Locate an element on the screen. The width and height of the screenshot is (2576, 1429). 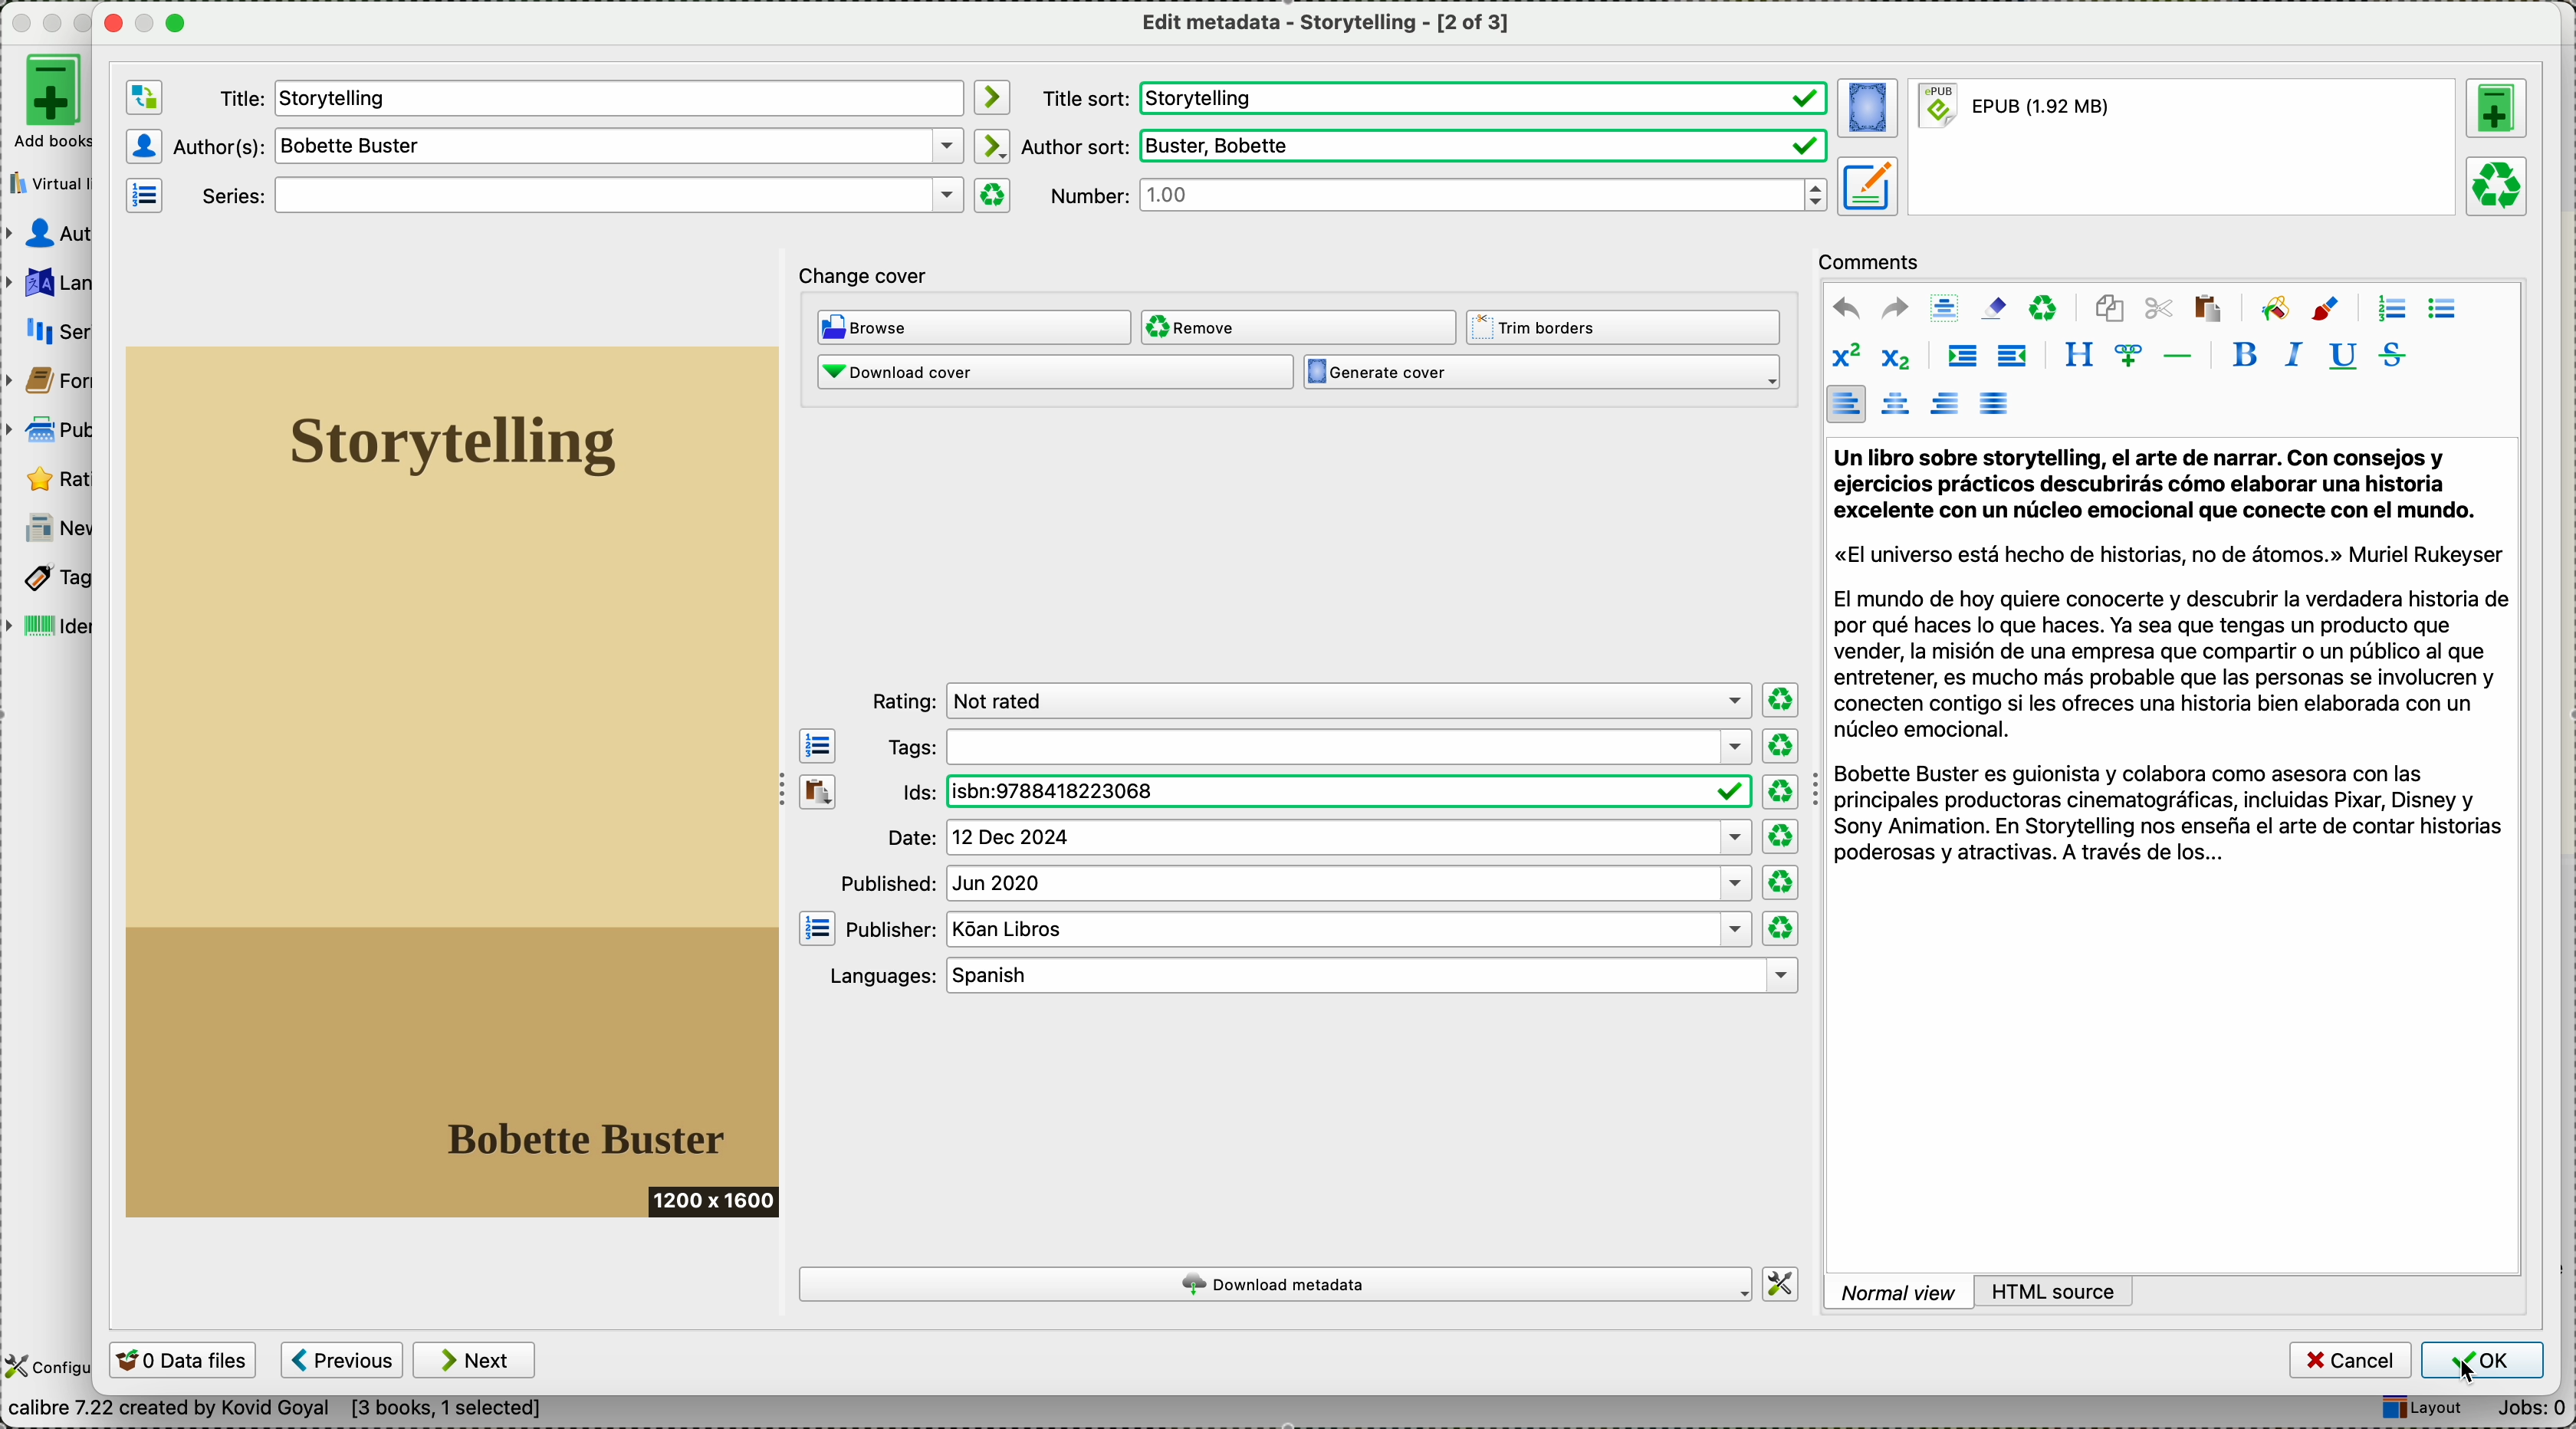
clear date is located at coordinates (1782, 747).